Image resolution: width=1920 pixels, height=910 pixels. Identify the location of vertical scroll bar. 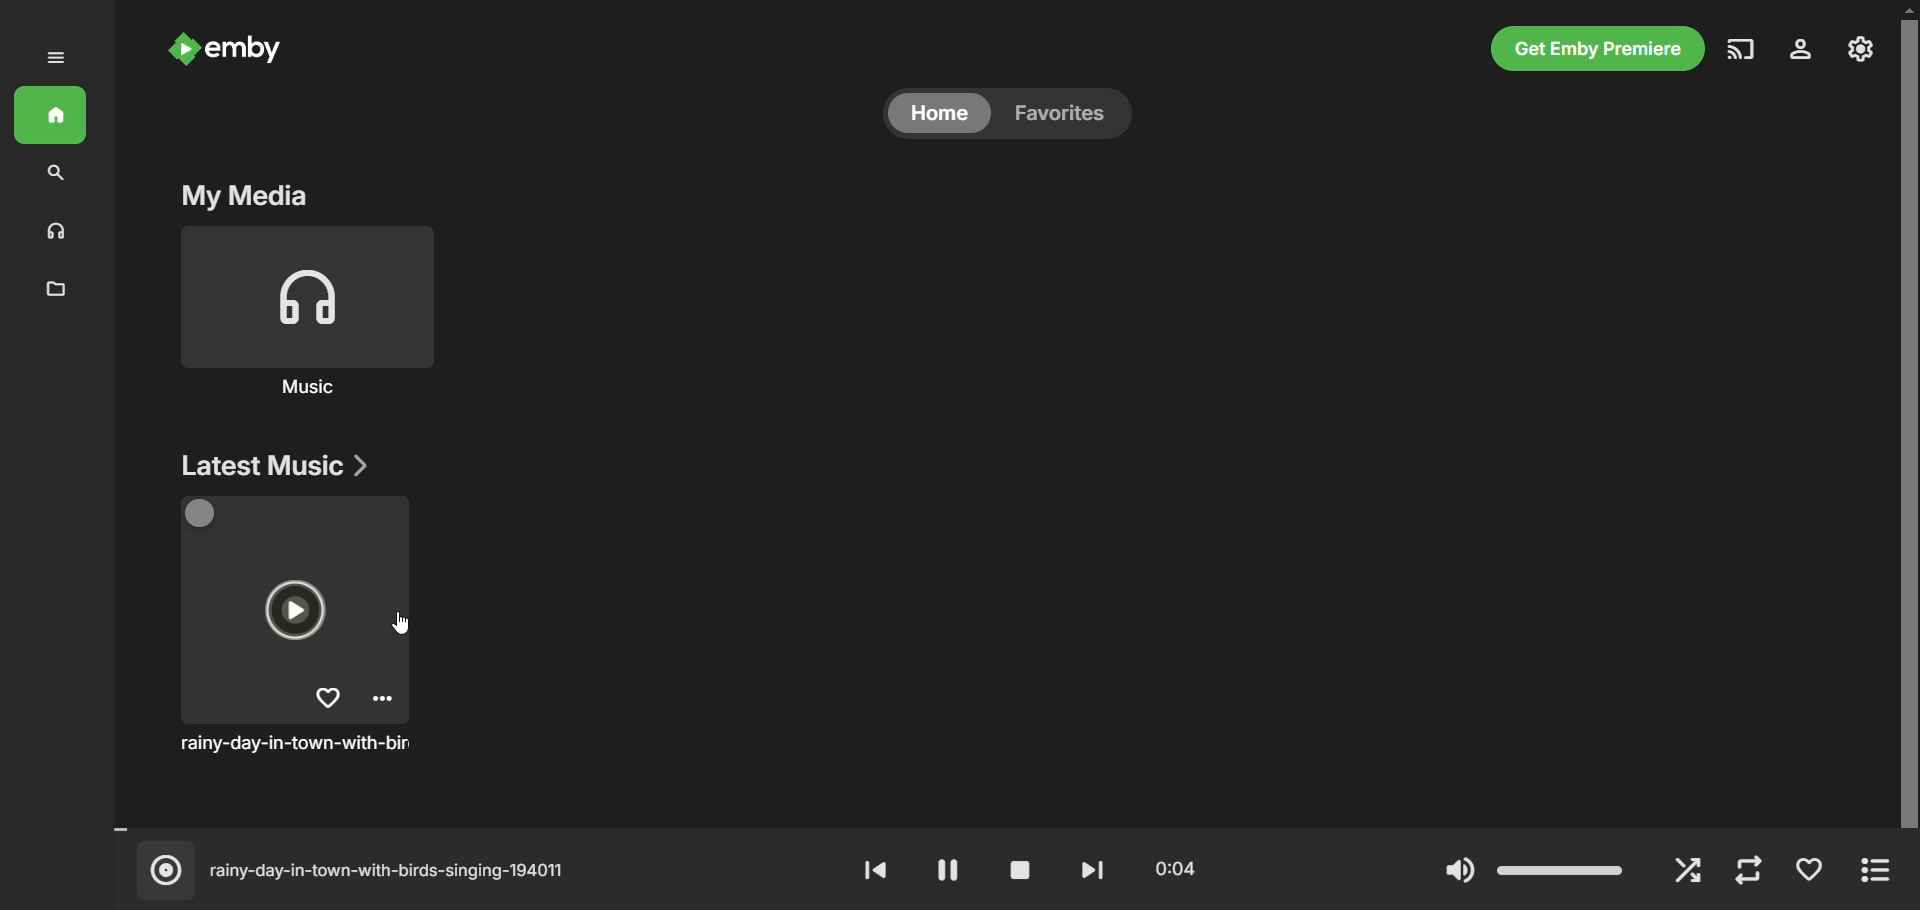
(1908, 417).